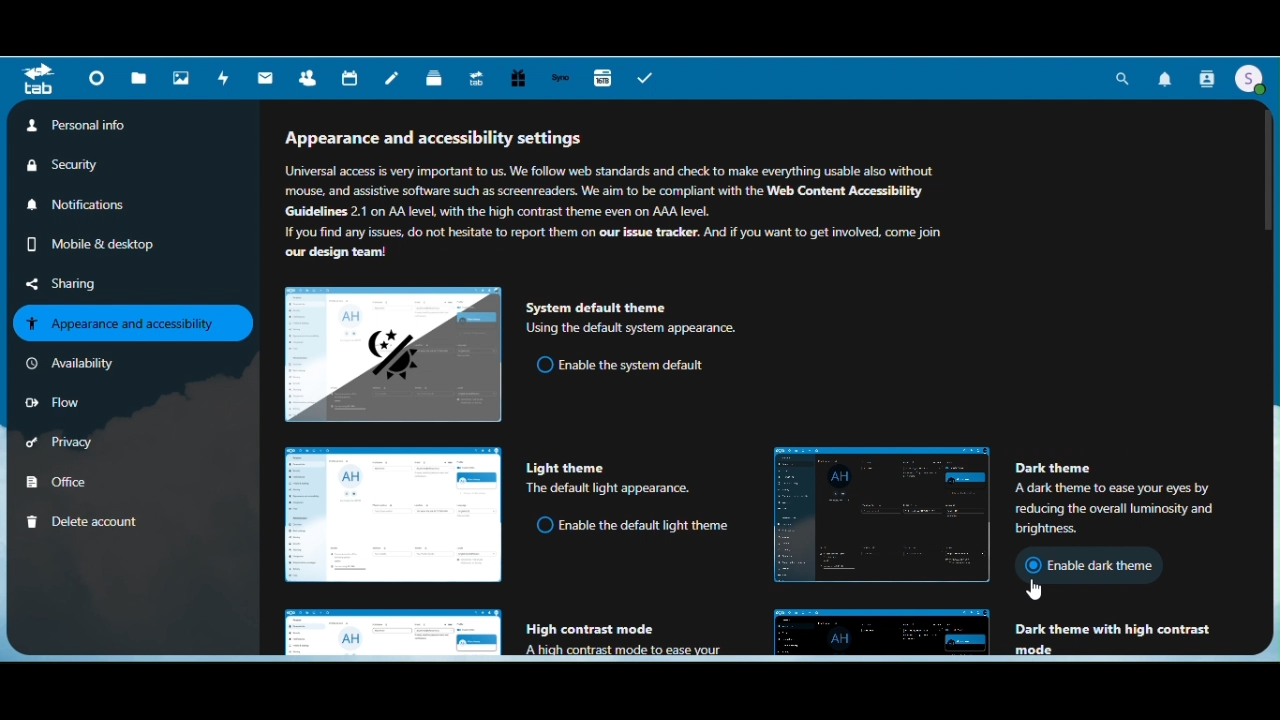  I want to click on tasks, so click(645, 78).